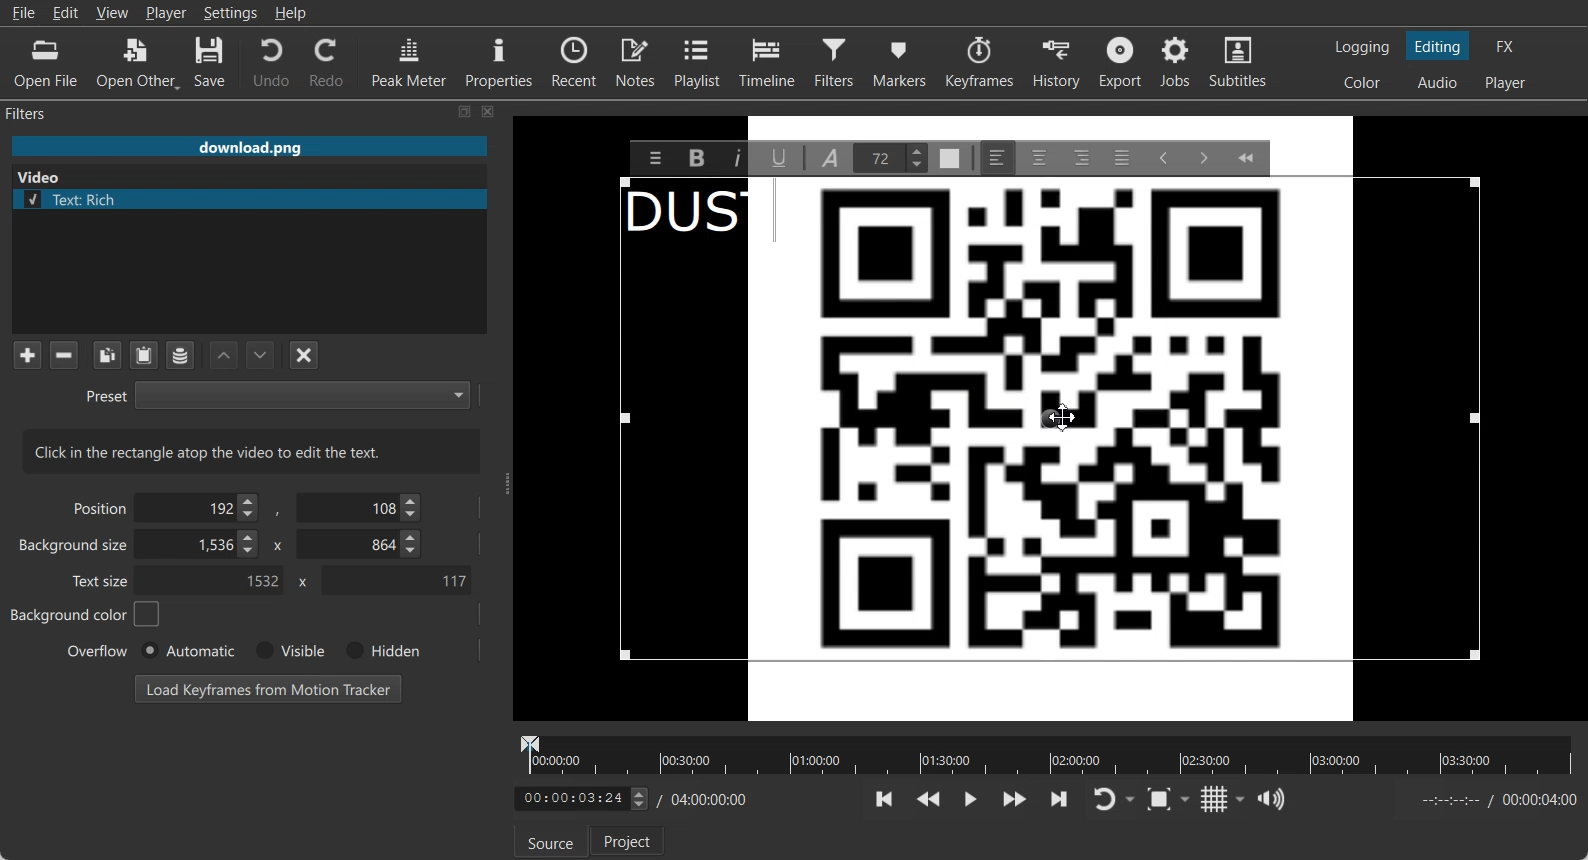 This screenshot has height=860, width=1588. I want to click on Save, so click(210, 63).